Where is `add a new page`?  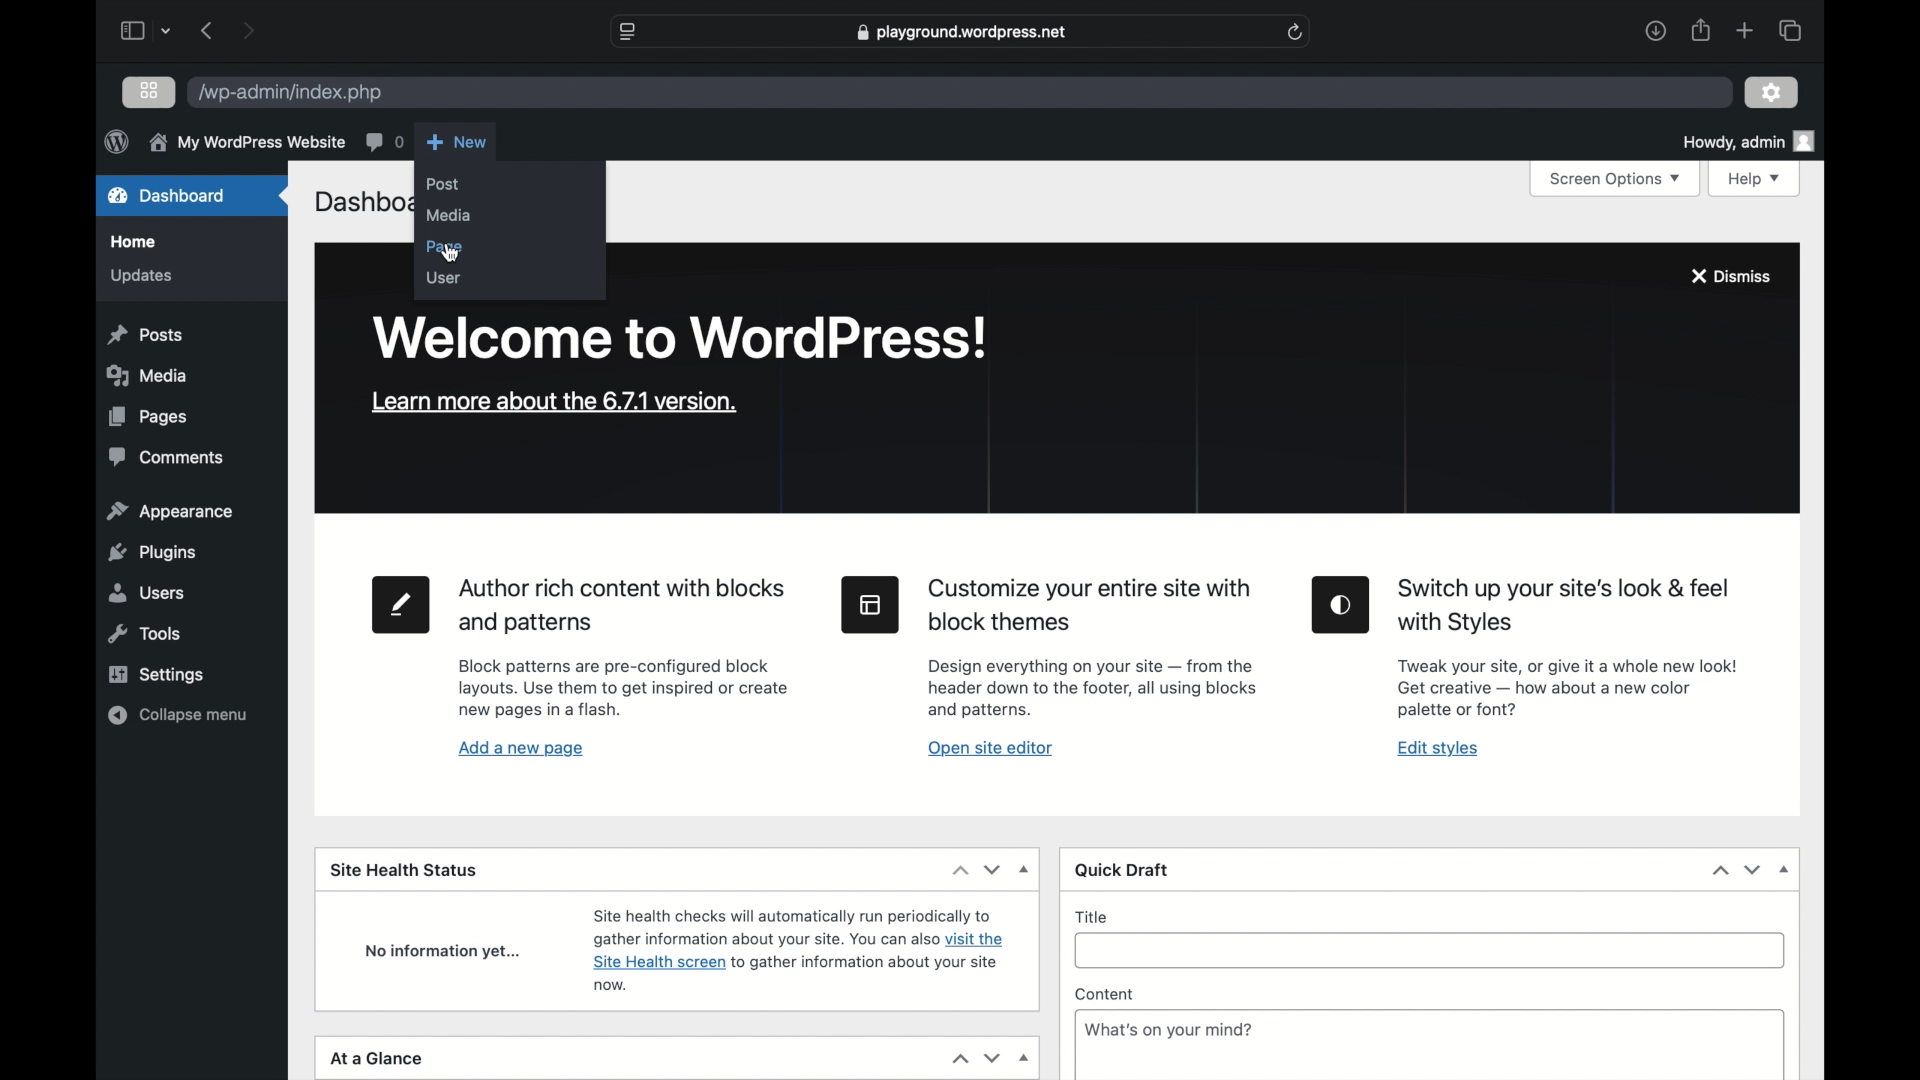 add a new page is located at coordinates (521, 748).